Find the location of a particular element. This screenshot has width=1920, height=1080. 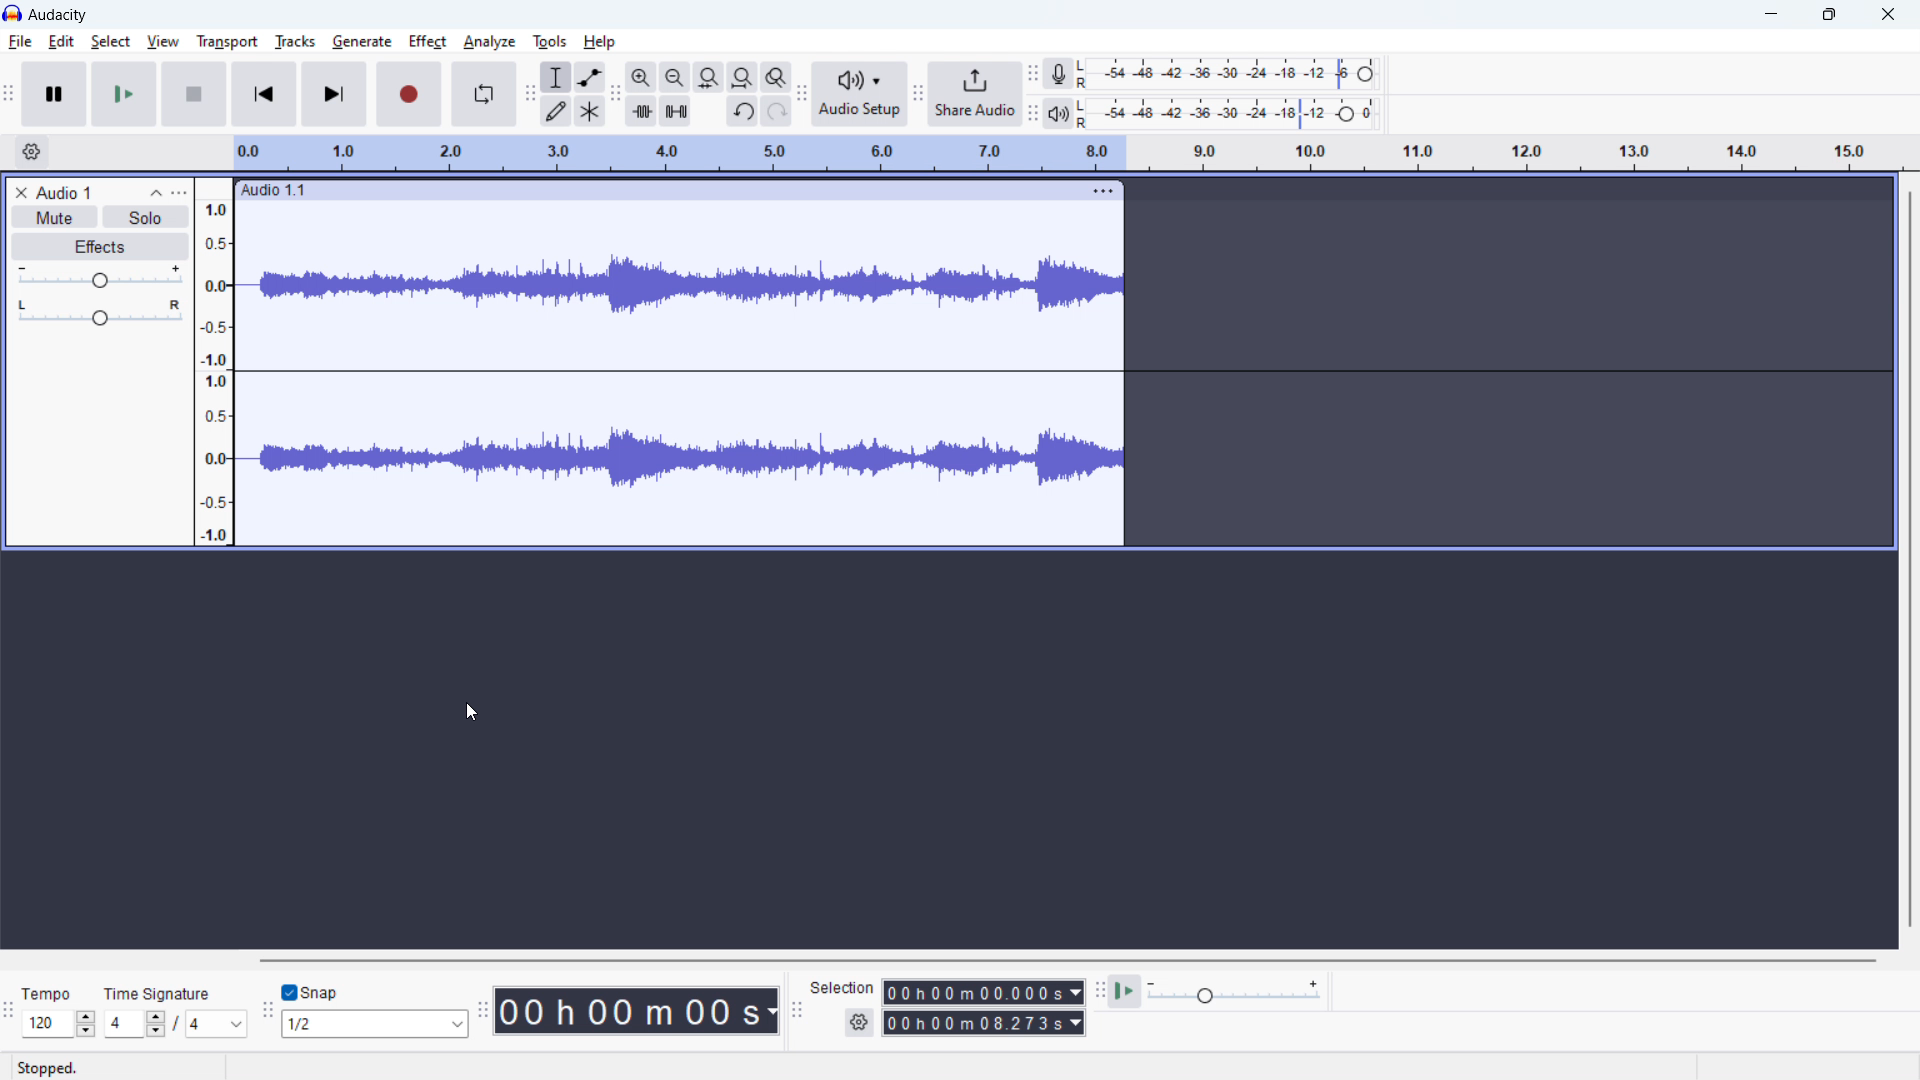

effect is located at coordinates (428, 42).